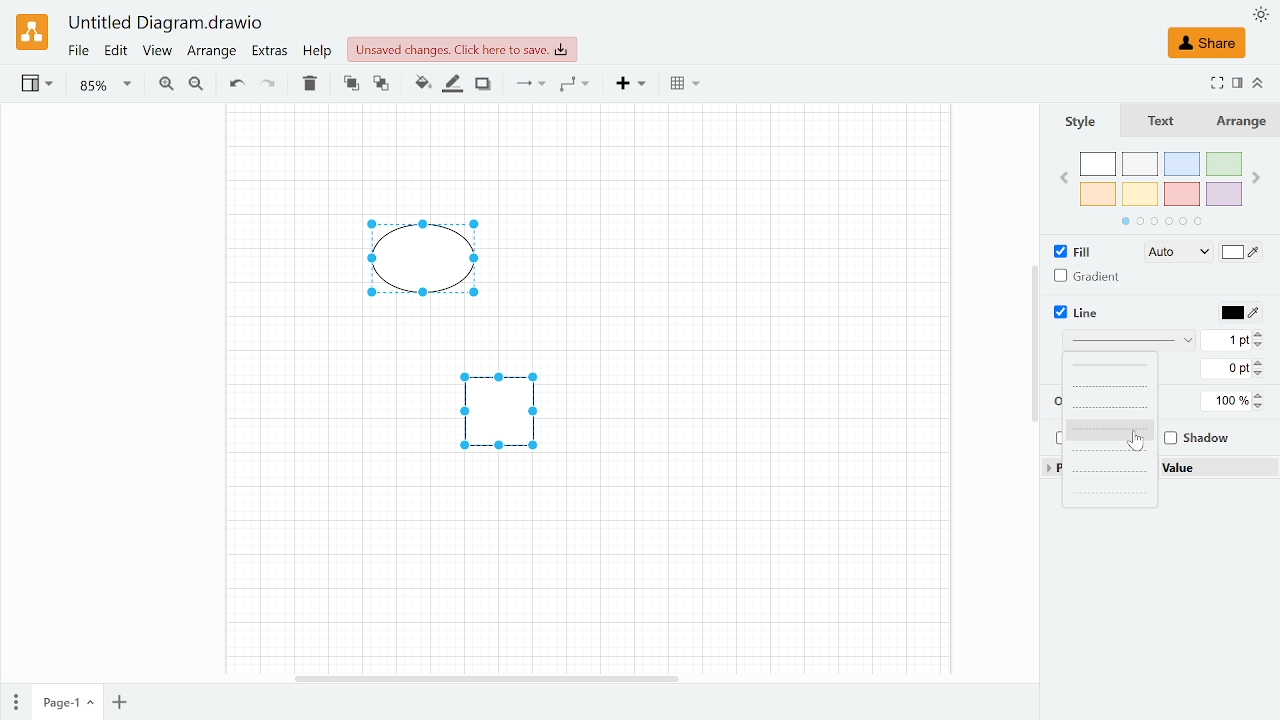 This screenshot has width=1280, height=720. Describe the element at coordinates (462, 50) in the screenshot. I see `Unsaved changes. click here to save` at that location.